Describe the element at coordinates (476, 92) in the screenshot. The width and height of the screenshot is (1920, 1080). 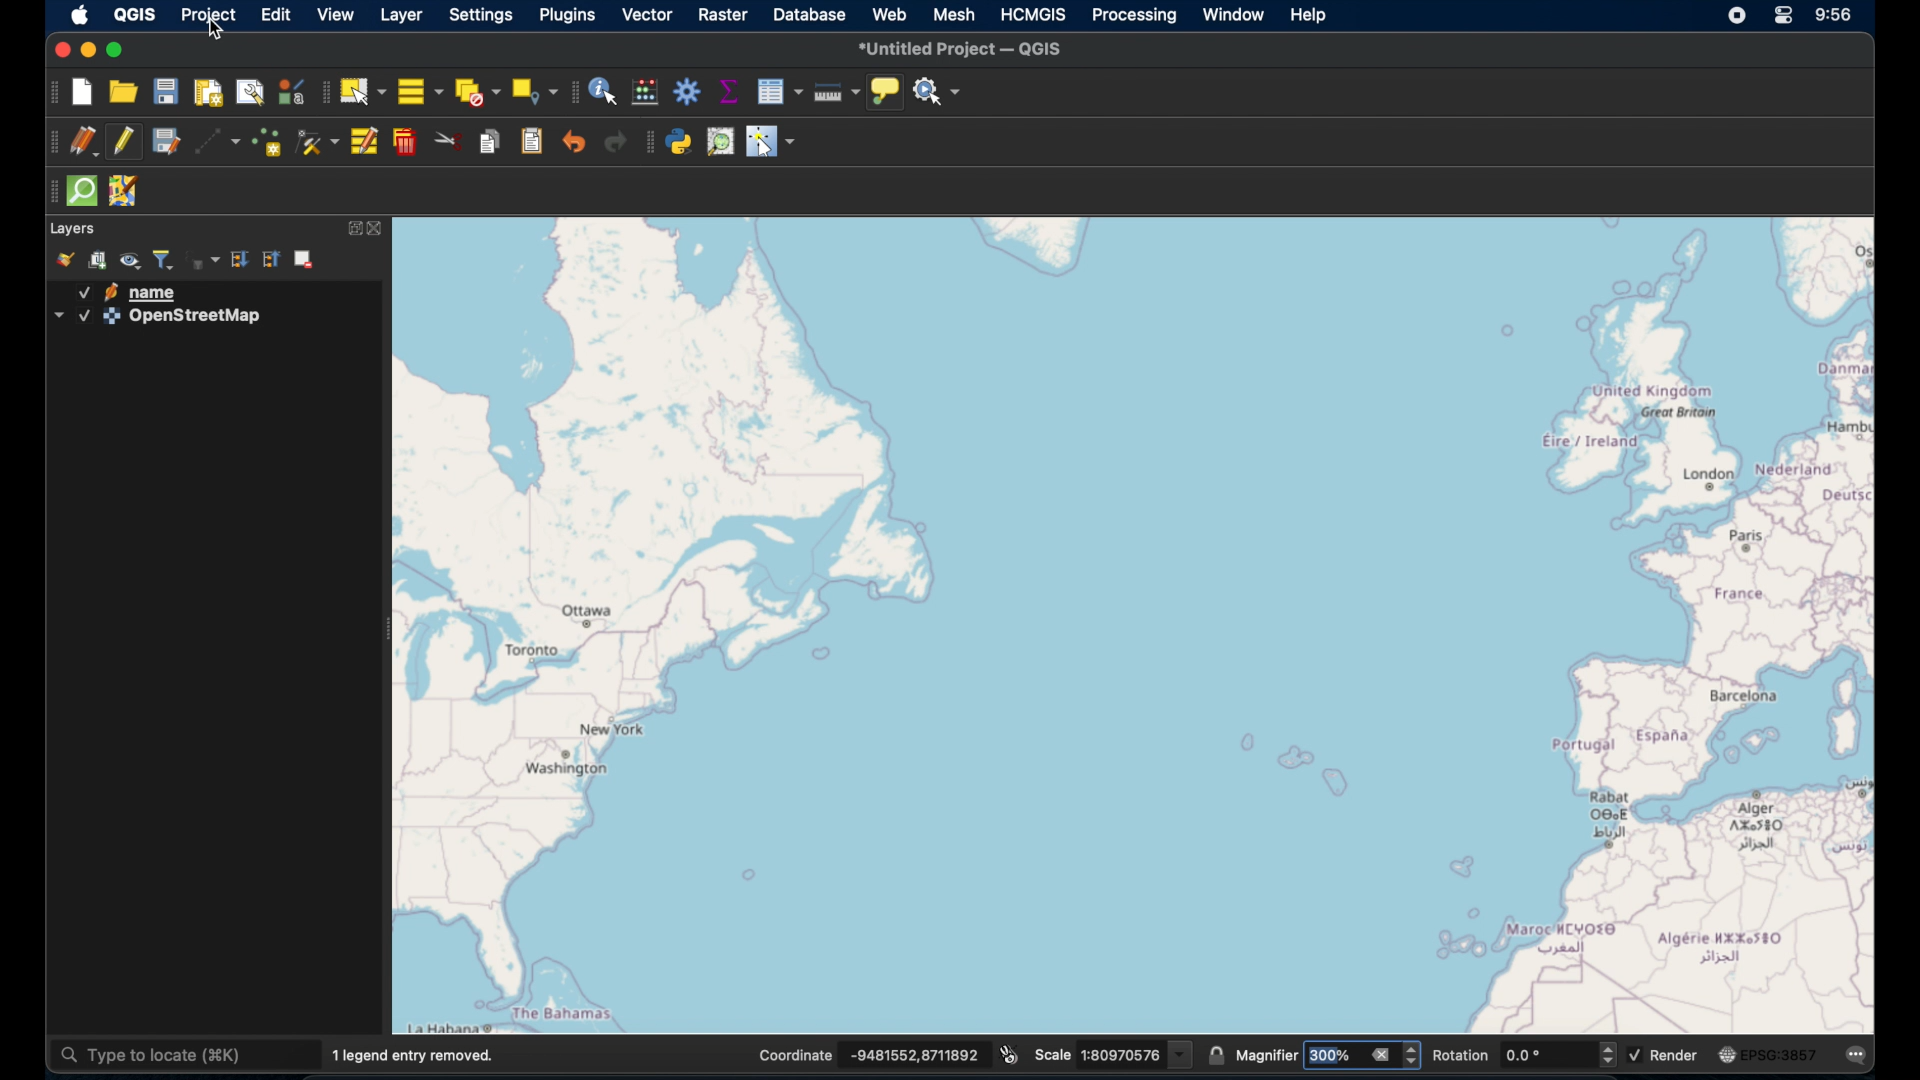
I see `deselect features` at that location.